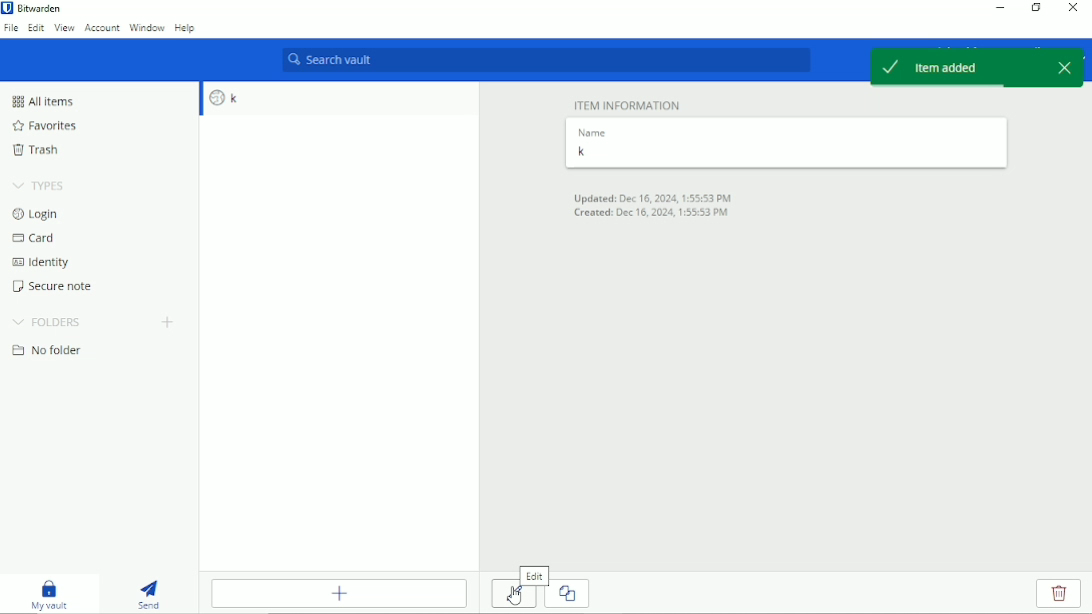 The width and height of the screenshot is (1092, 614). What do you see at coordinates (37, 237) in the screenshot?
I see `Card` at bounding box center [37, 237].